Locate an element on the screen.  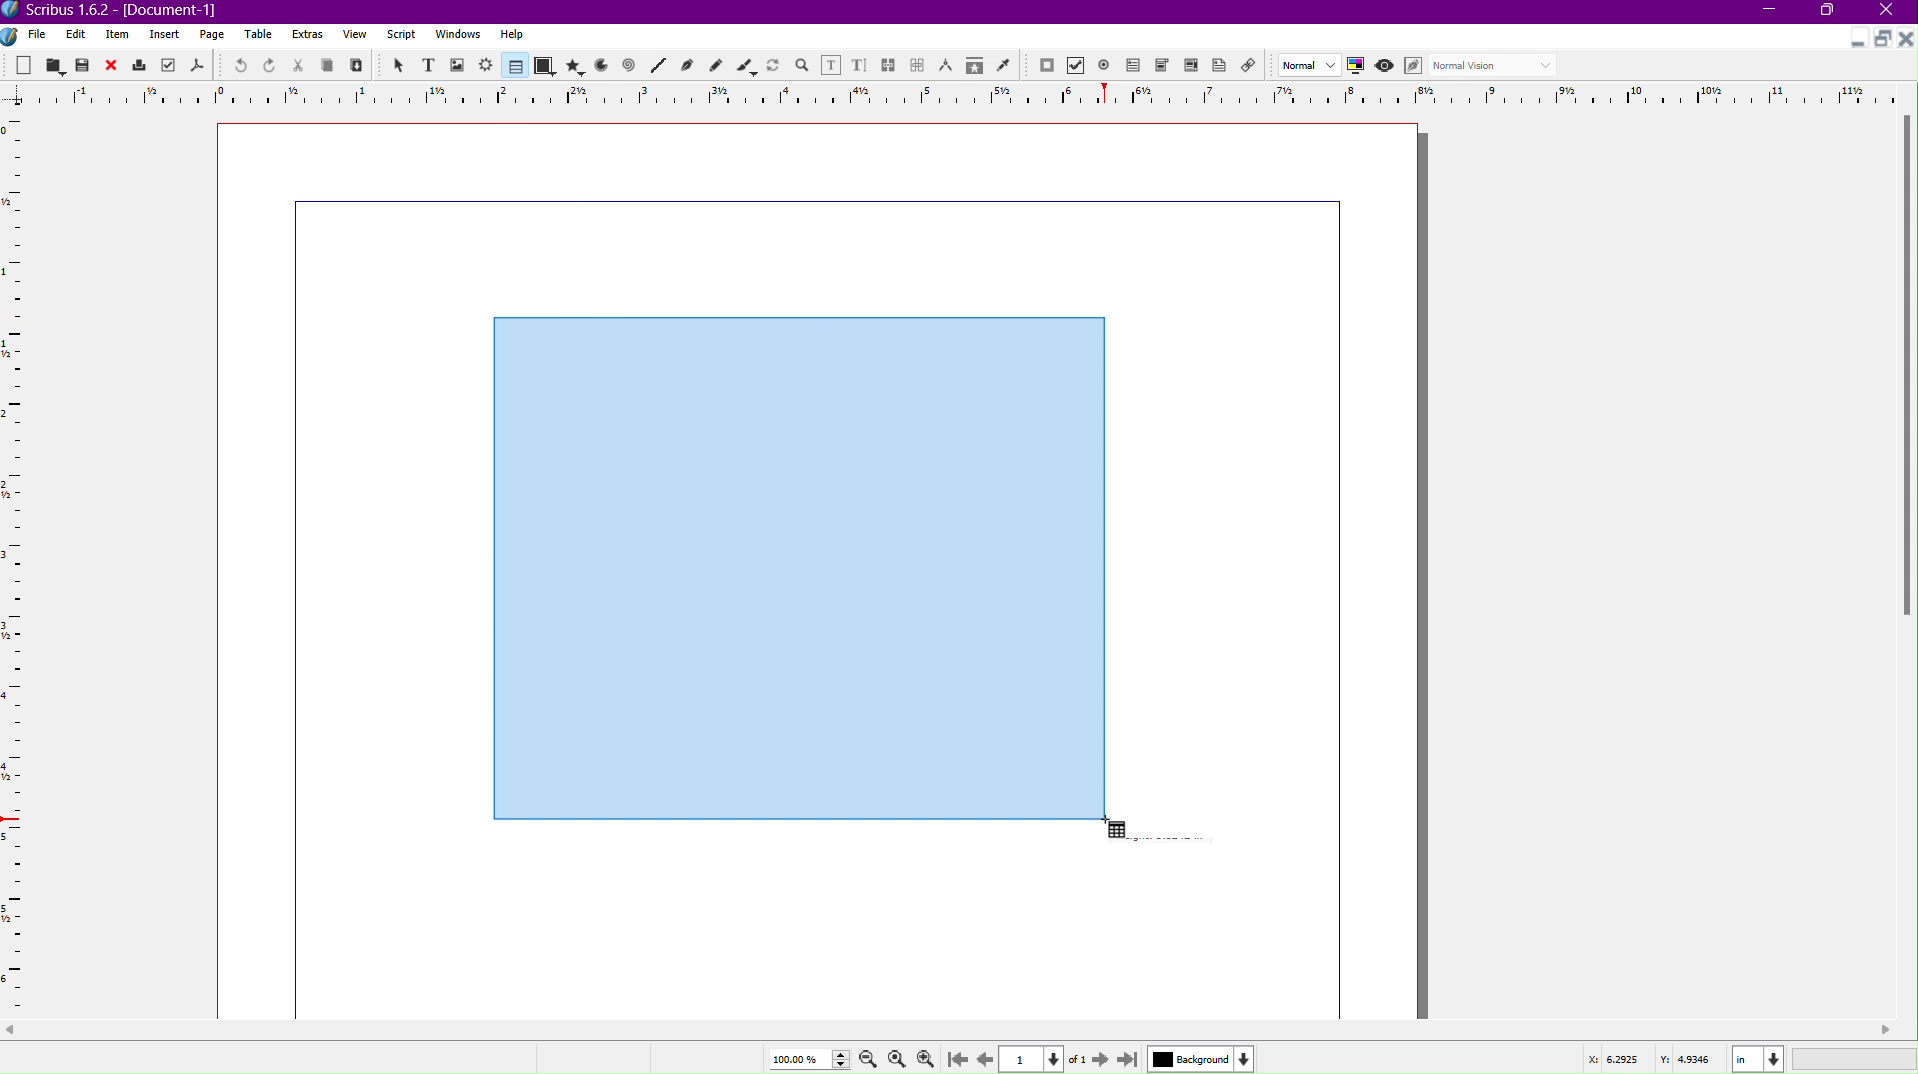
Calligraphic Line is located at coordinates (745, 64).